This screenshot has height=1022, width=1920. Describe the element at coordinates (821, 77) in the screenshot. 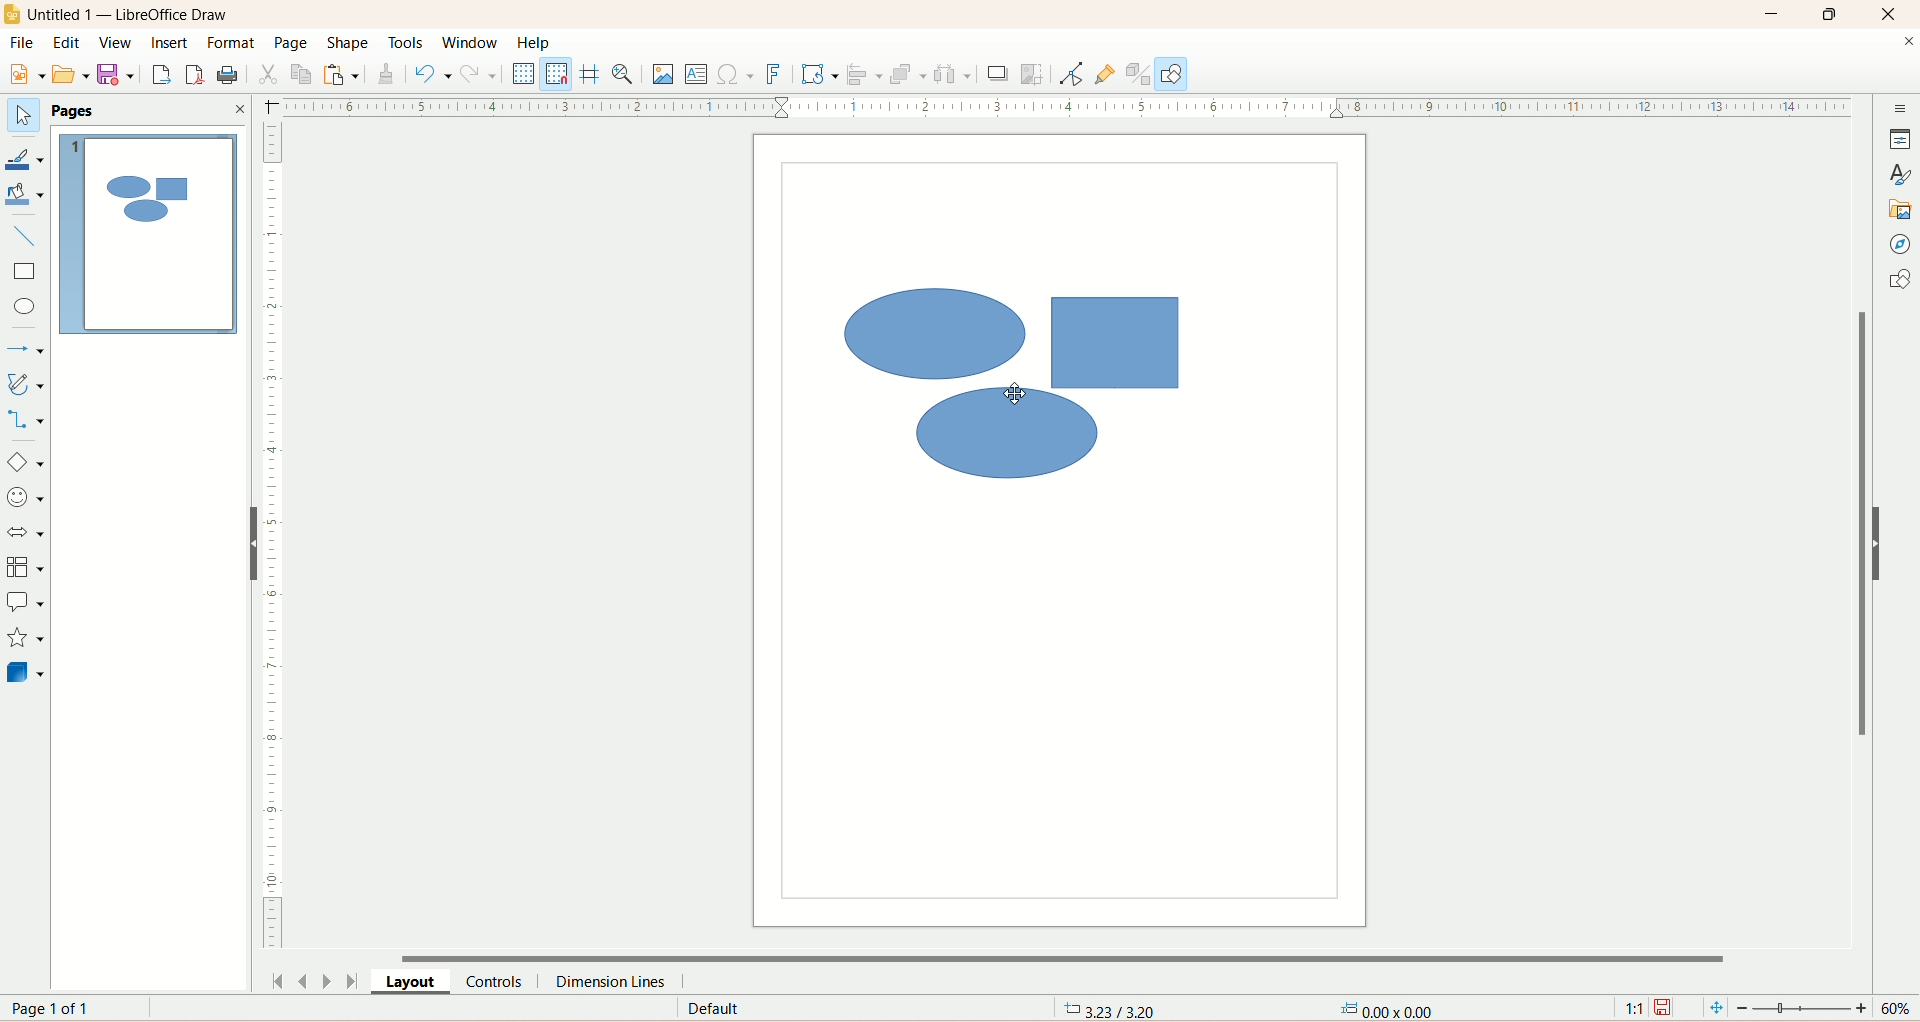

I see `transformations` at that location.